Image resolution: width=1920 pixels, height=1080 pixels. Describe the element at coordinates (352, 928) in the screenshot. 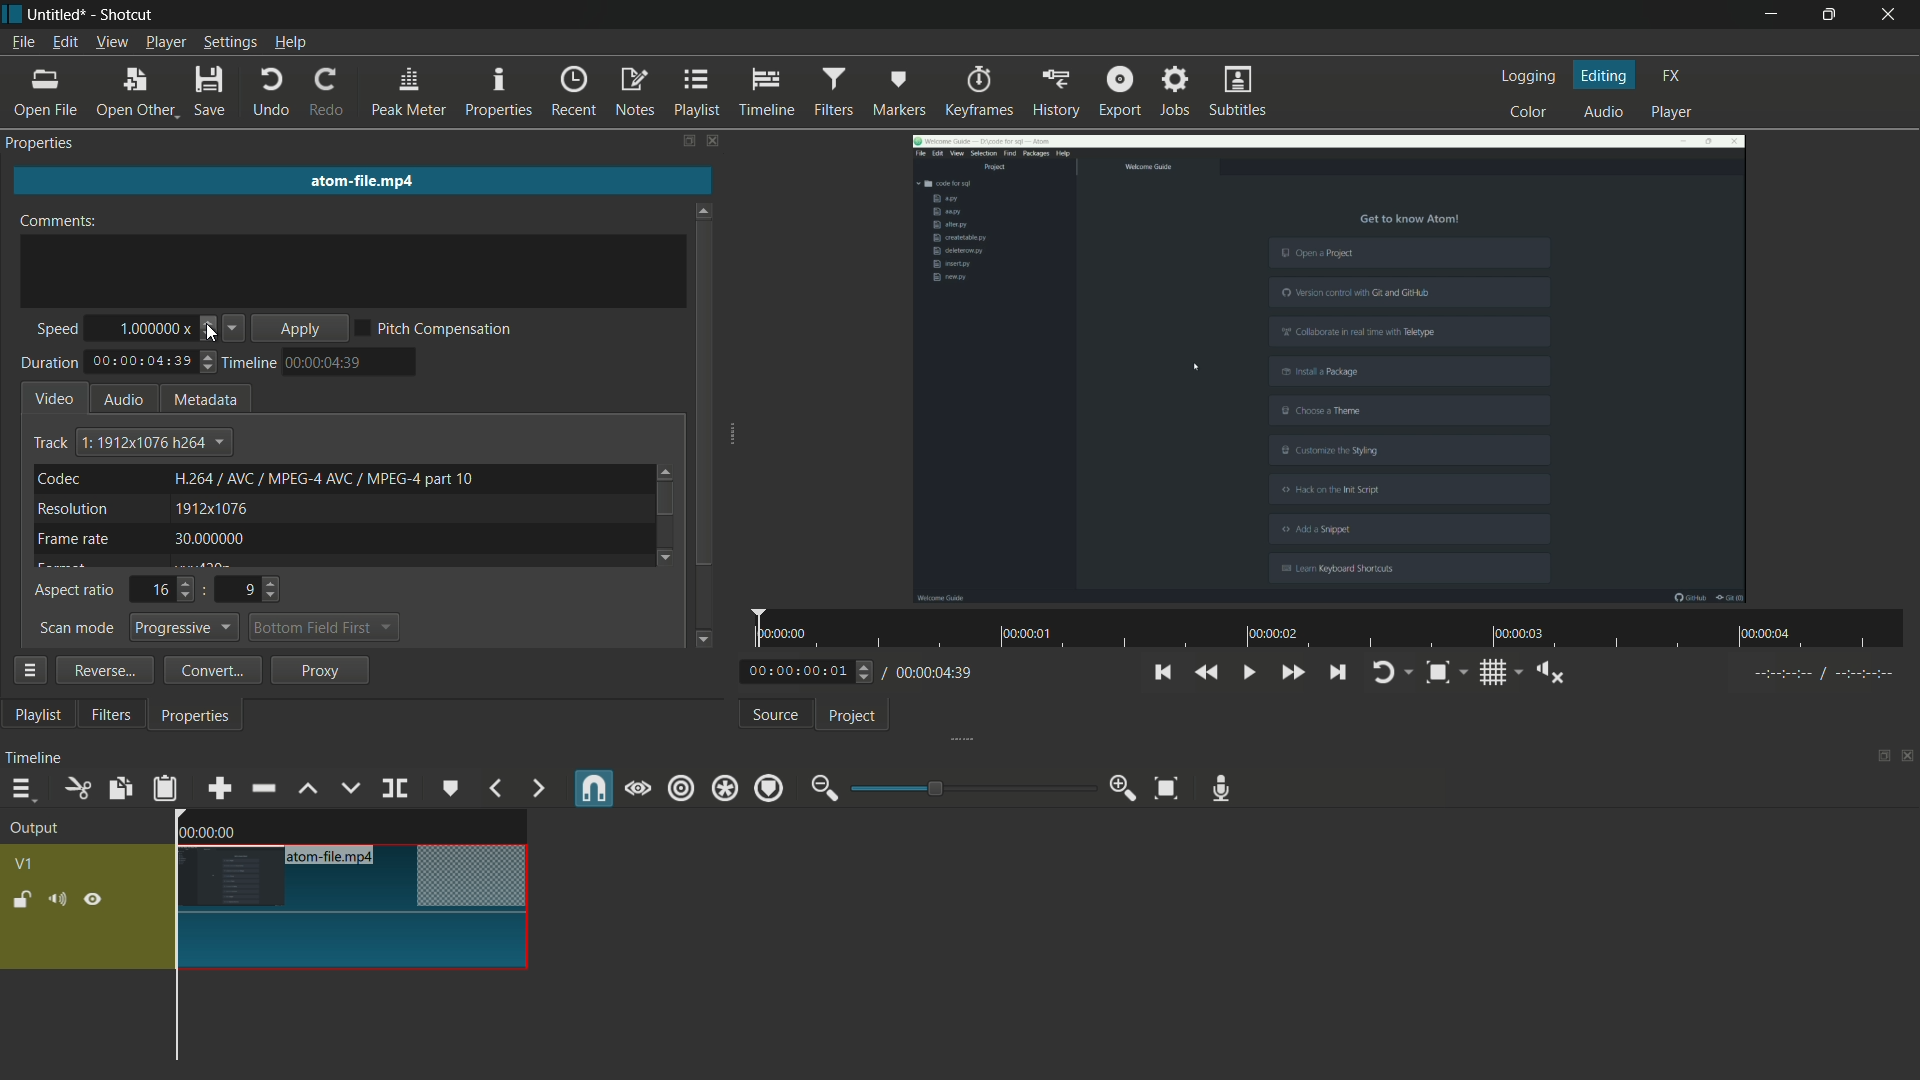

I see `video in timeline` at that location.